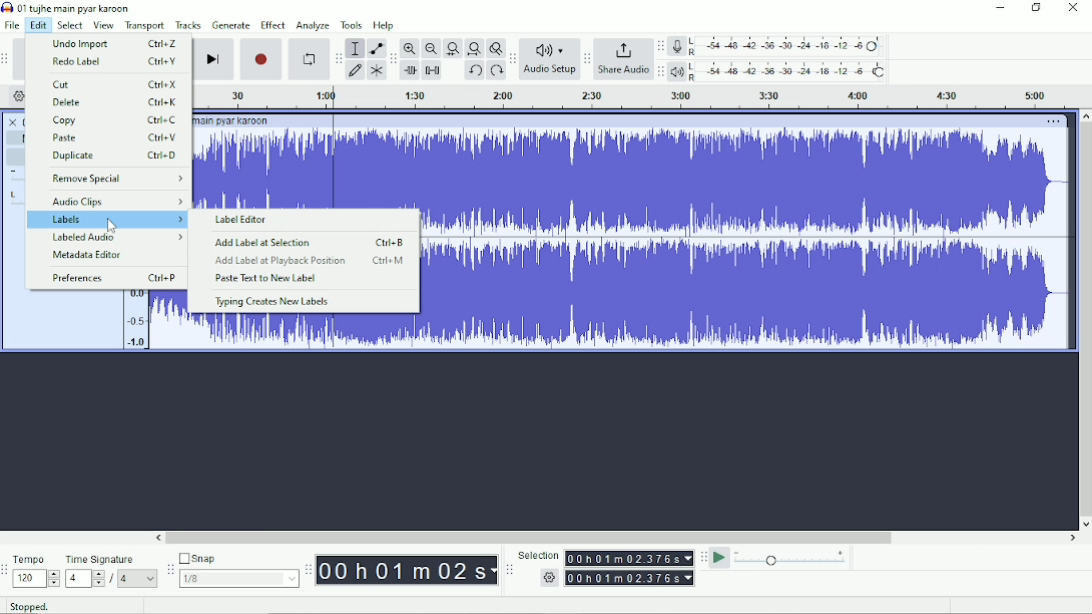 Image resolution: width=1092 pixels, height=614 pixels. Describe the element at coordinates (30, 606) in the screenshot. I see `Stopped` at that location.